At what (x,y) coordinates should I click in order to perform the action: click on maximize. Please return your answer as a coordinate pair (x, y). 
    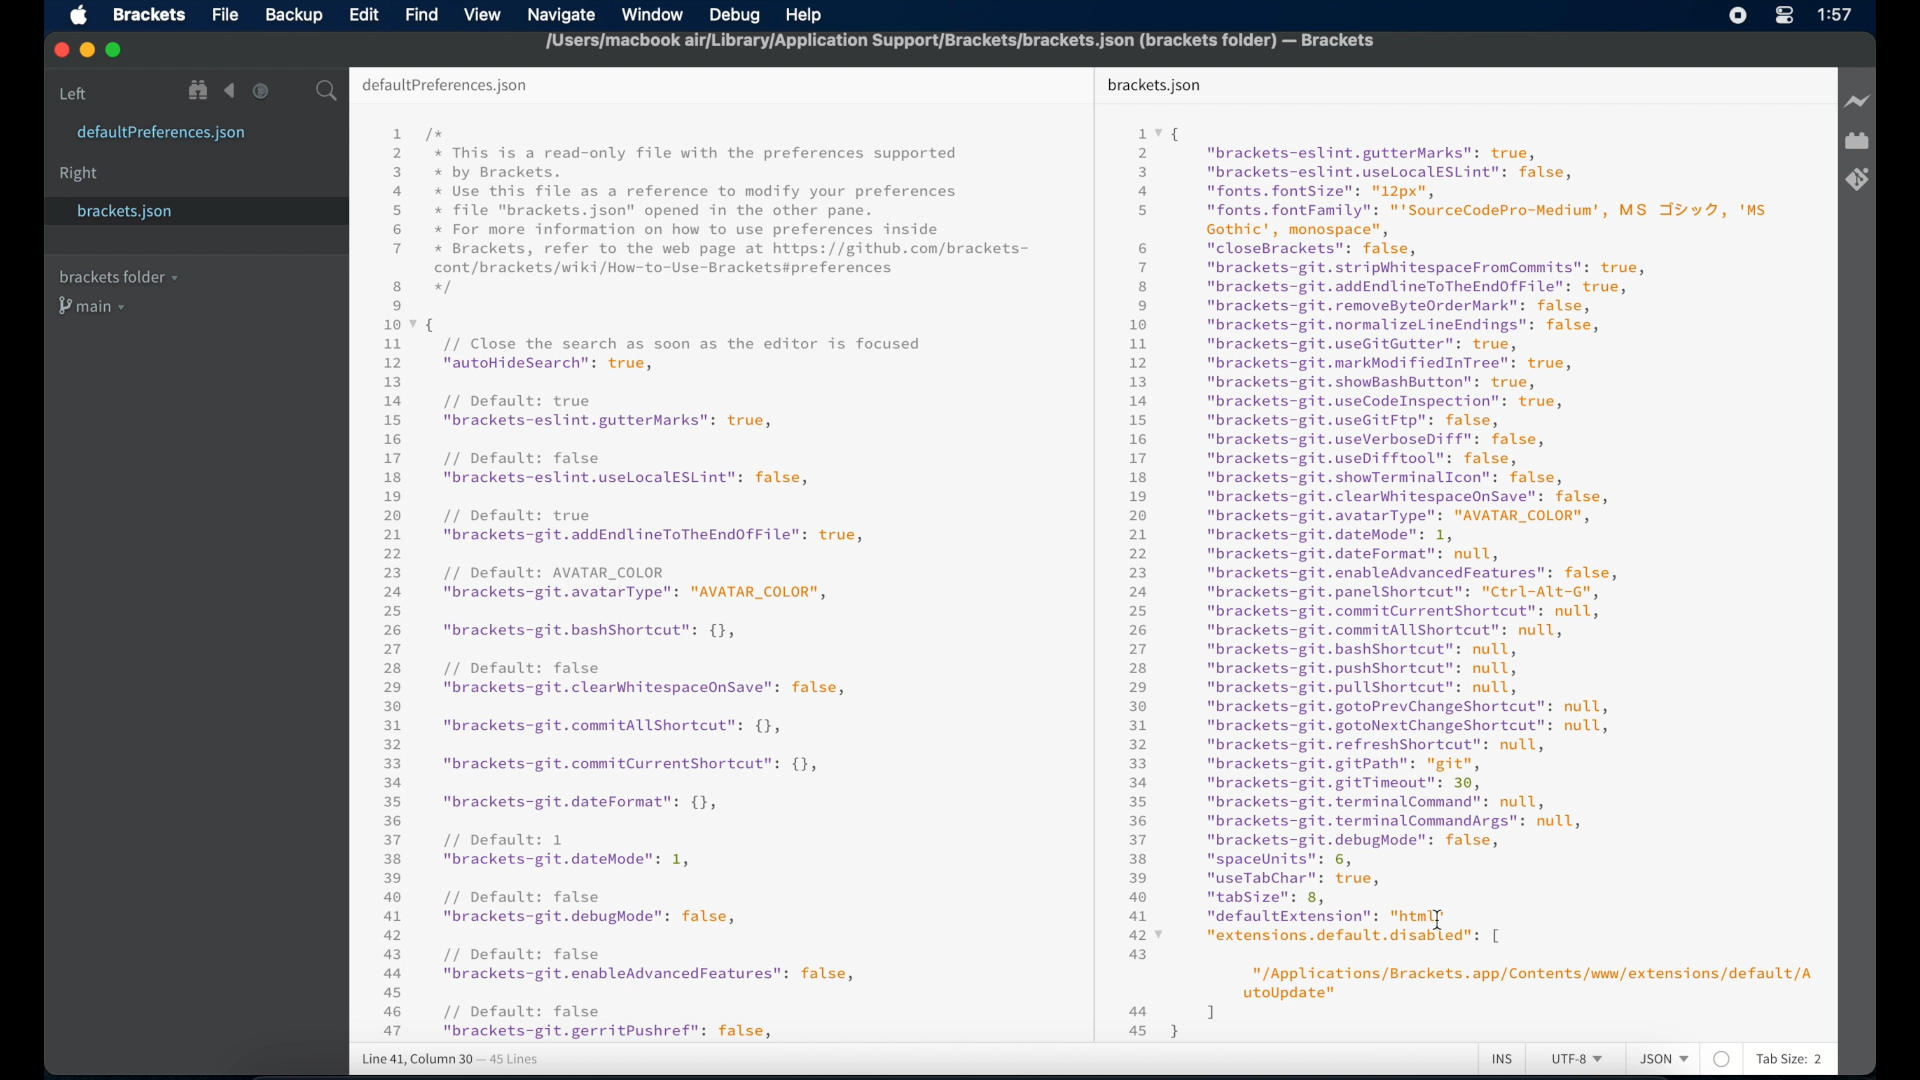
    Looking at the image, I should click on (115, 51).